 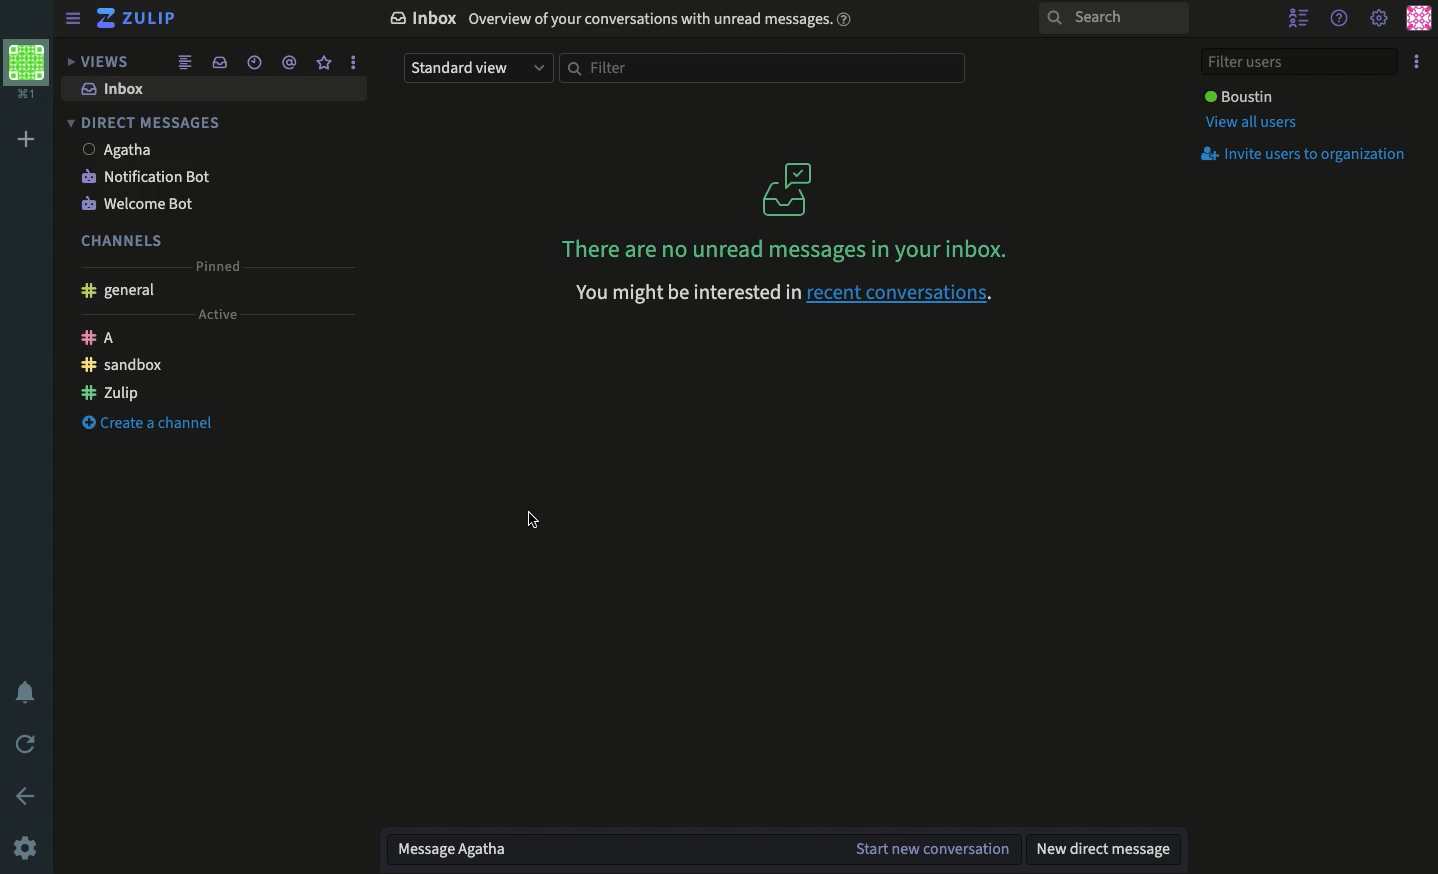 What do you see at coordinates (1381, 19) in the screenshot?
I see `Settings` at bounding box center [1381, 19].